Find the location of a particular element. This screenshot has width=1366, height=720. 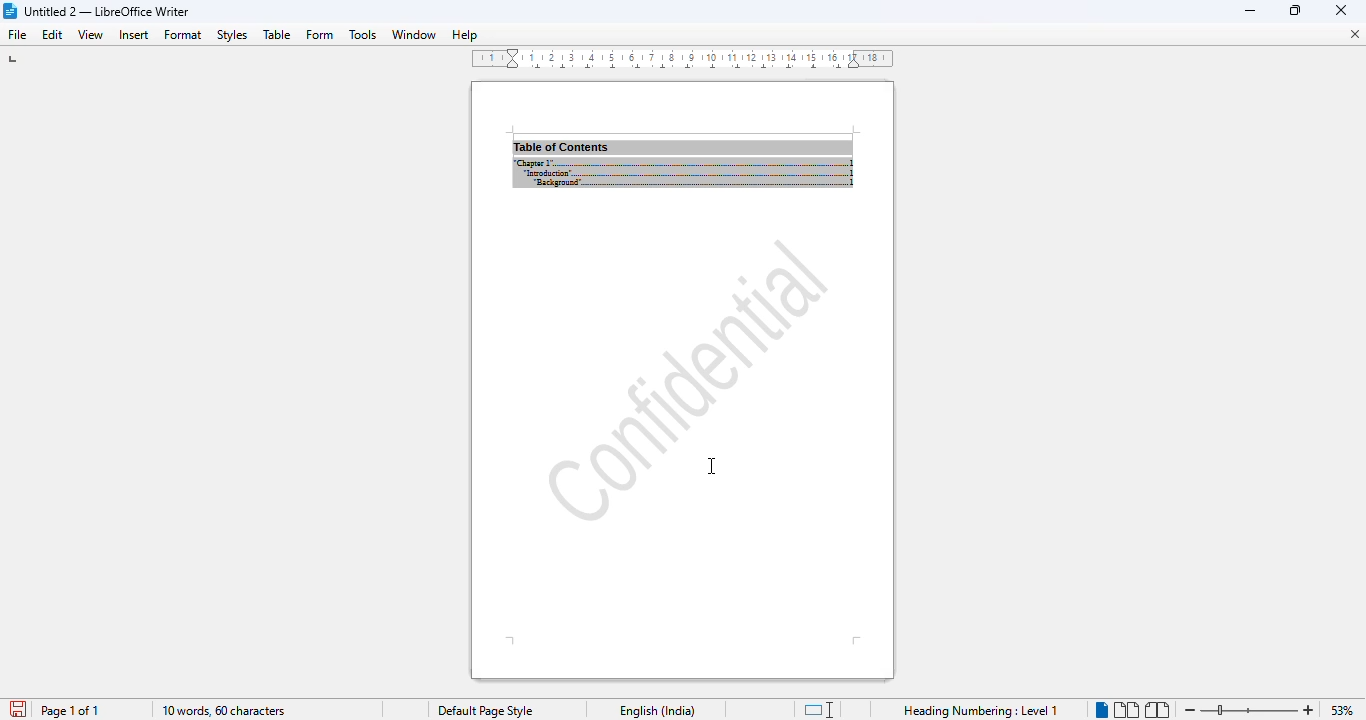

cursor is located at coordinates (711, 464).